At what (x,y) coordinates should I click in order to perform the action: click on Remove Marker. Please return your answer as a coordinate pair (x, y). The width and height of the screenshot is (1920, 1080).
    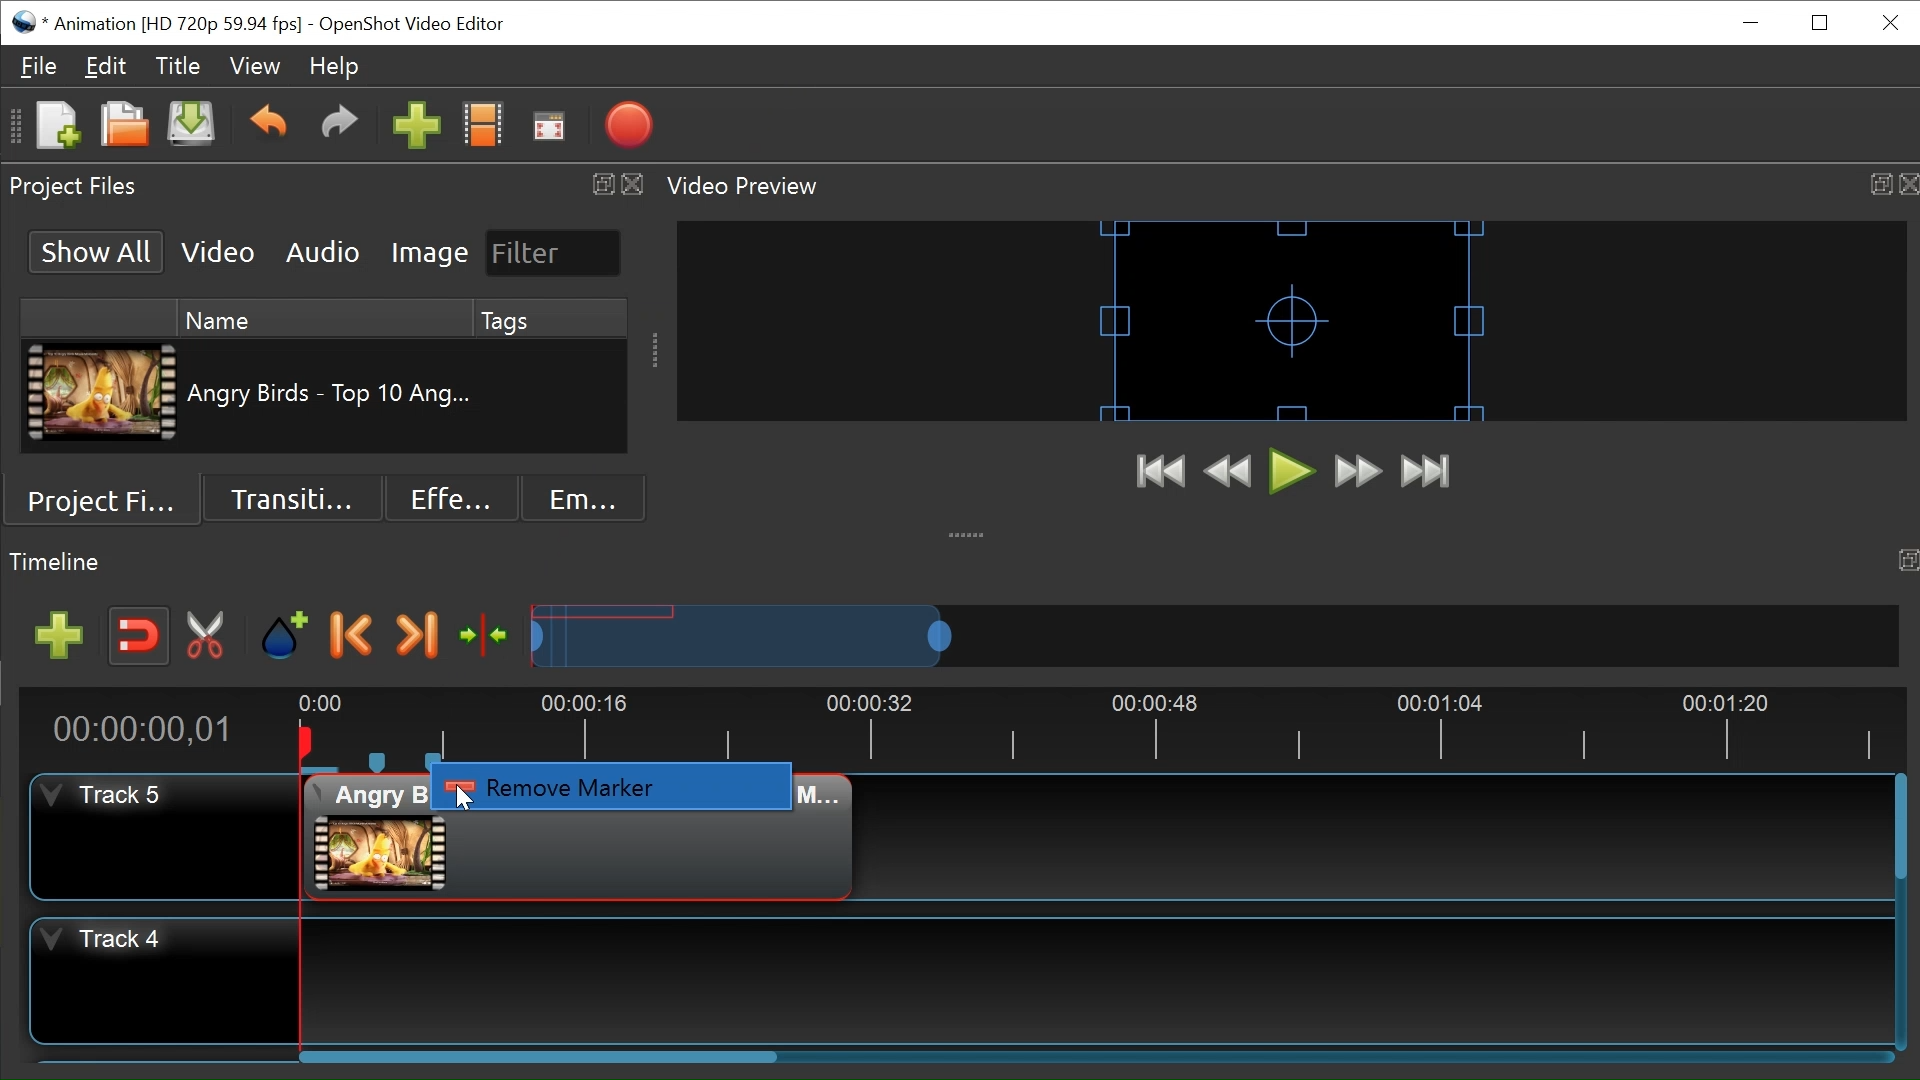
    Looking at the image, I should click on (614, 786).